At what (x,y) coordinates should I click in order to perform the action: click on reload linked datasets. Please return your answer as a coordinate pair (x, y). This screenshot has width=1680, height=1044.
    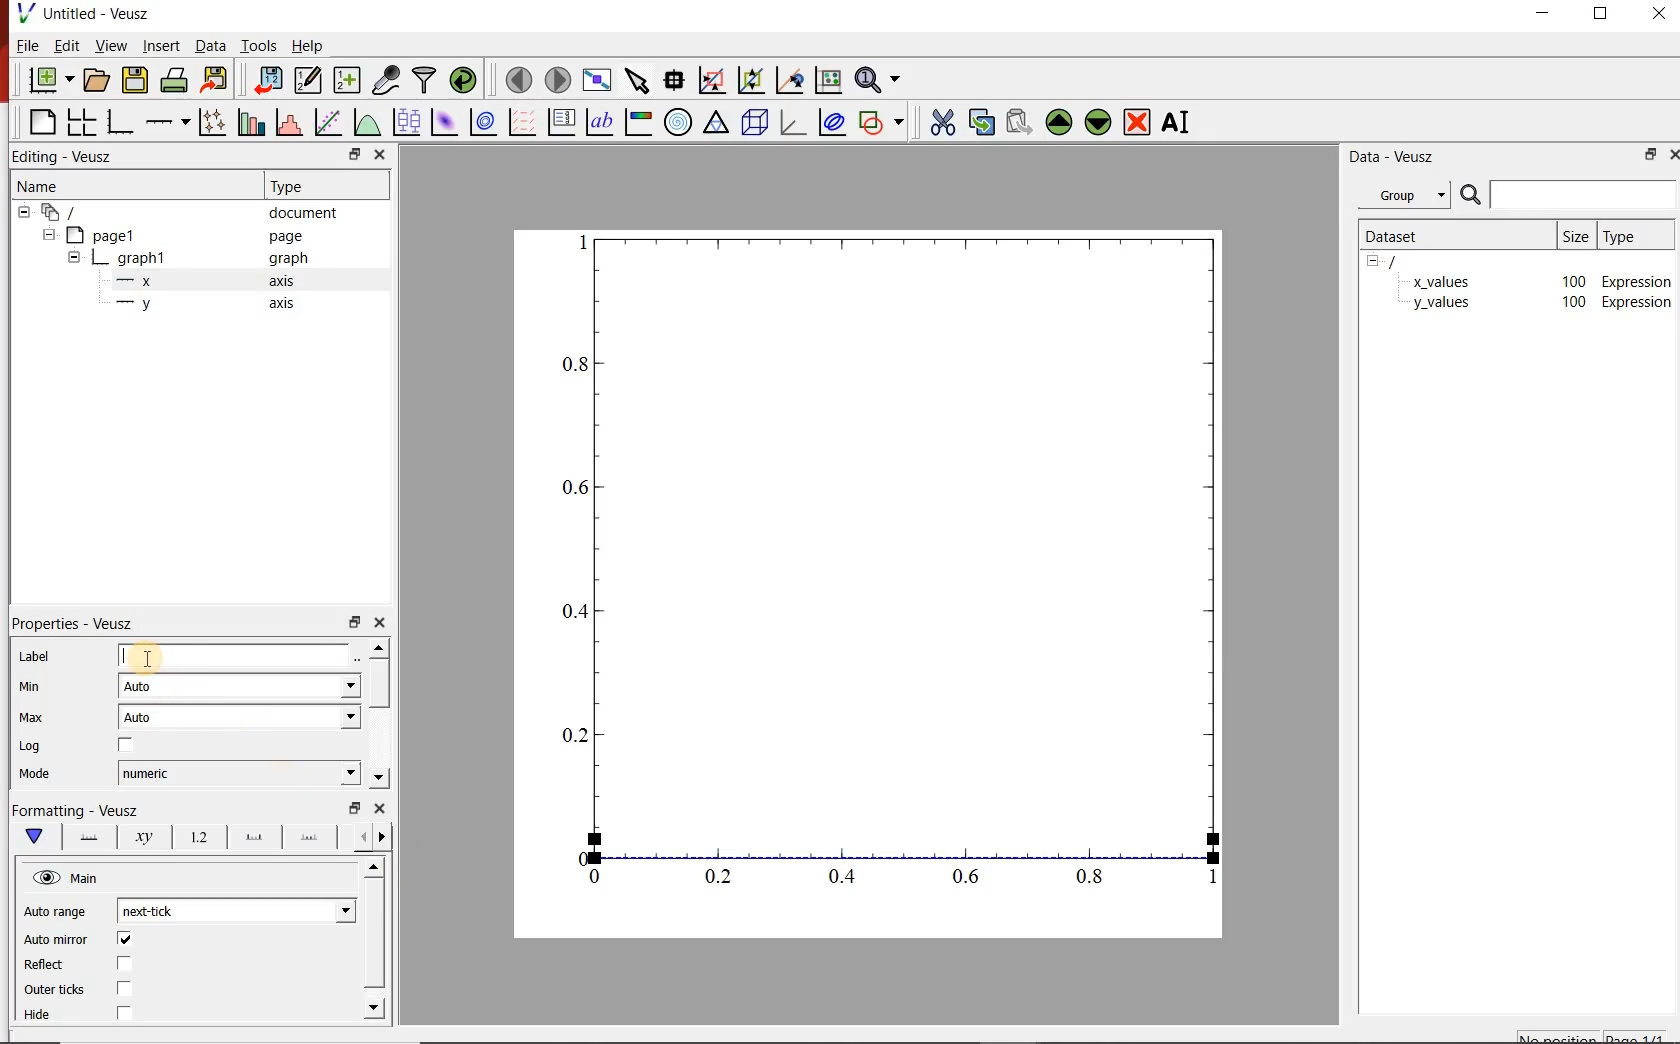
    Looking at the image, I should click on (461, 81).